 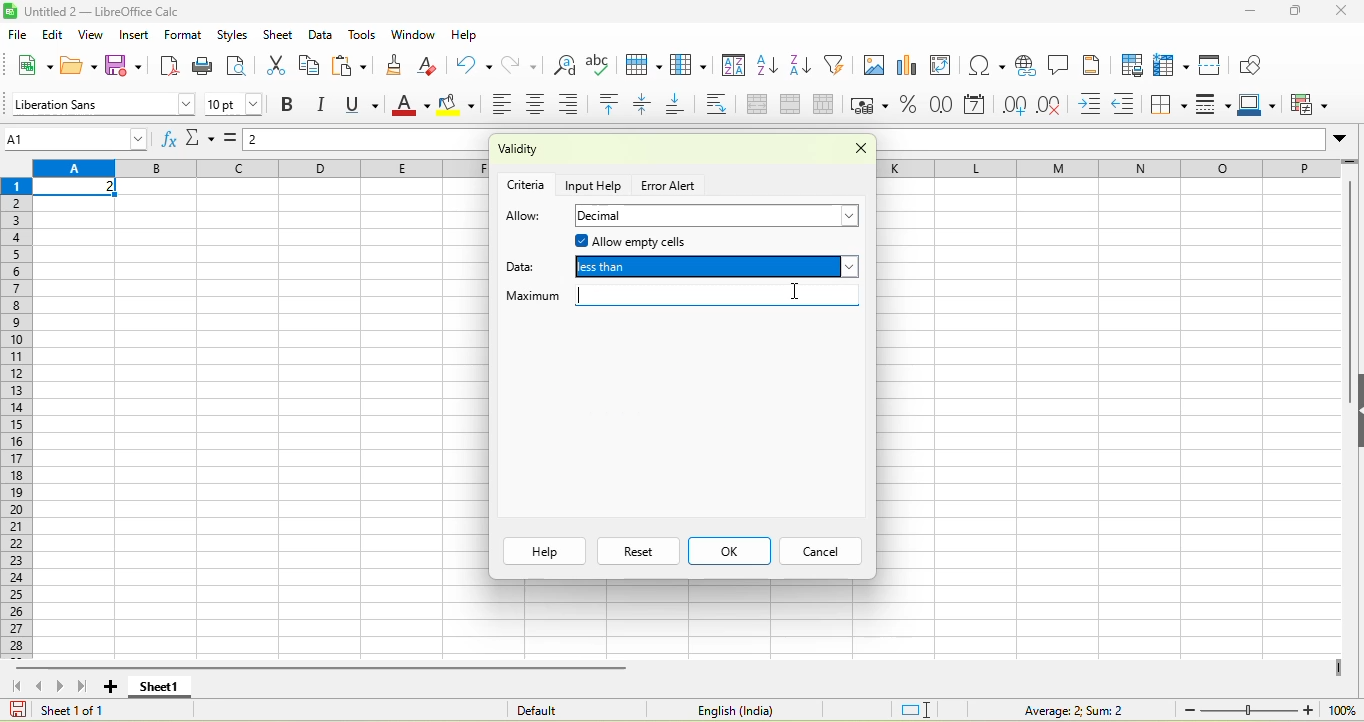 What do you see at coordinates (412, 36) in the screenshot?
I see `window` at bounding box center [412, 36].